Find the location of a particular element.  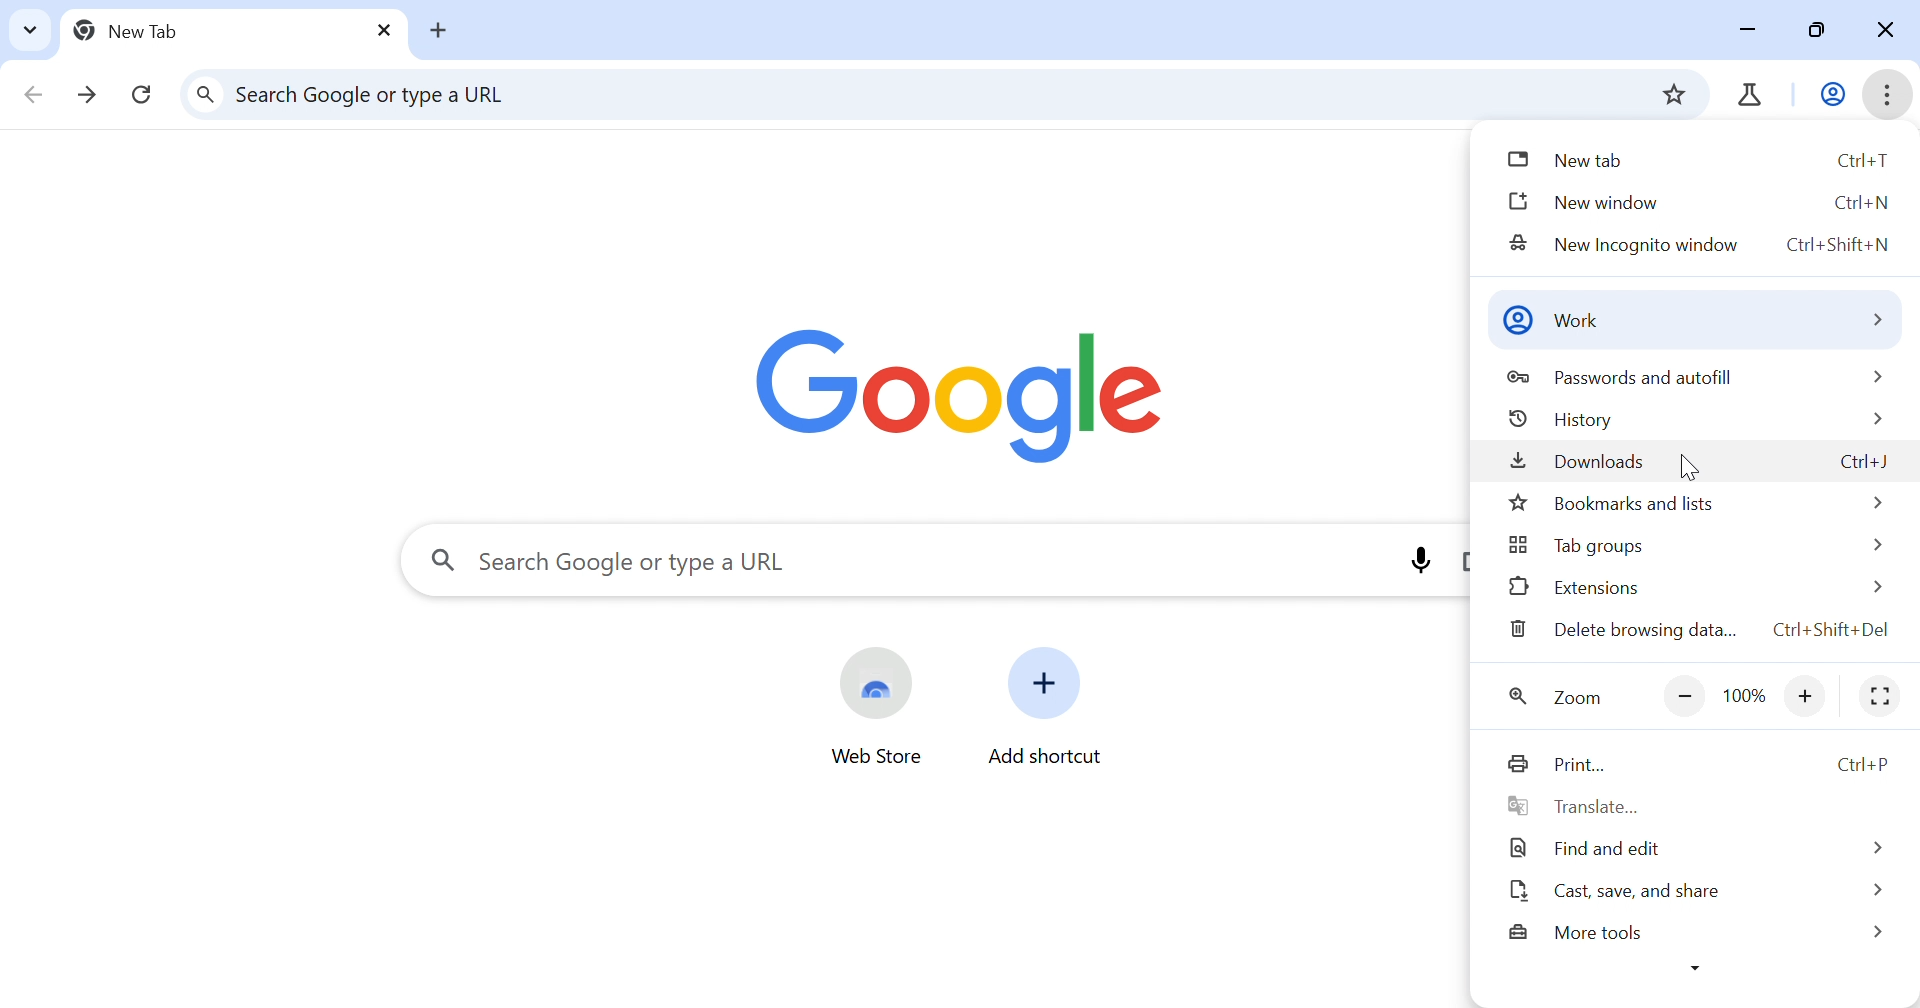

Bookmark this tab is located at coordinates (1671, 94).